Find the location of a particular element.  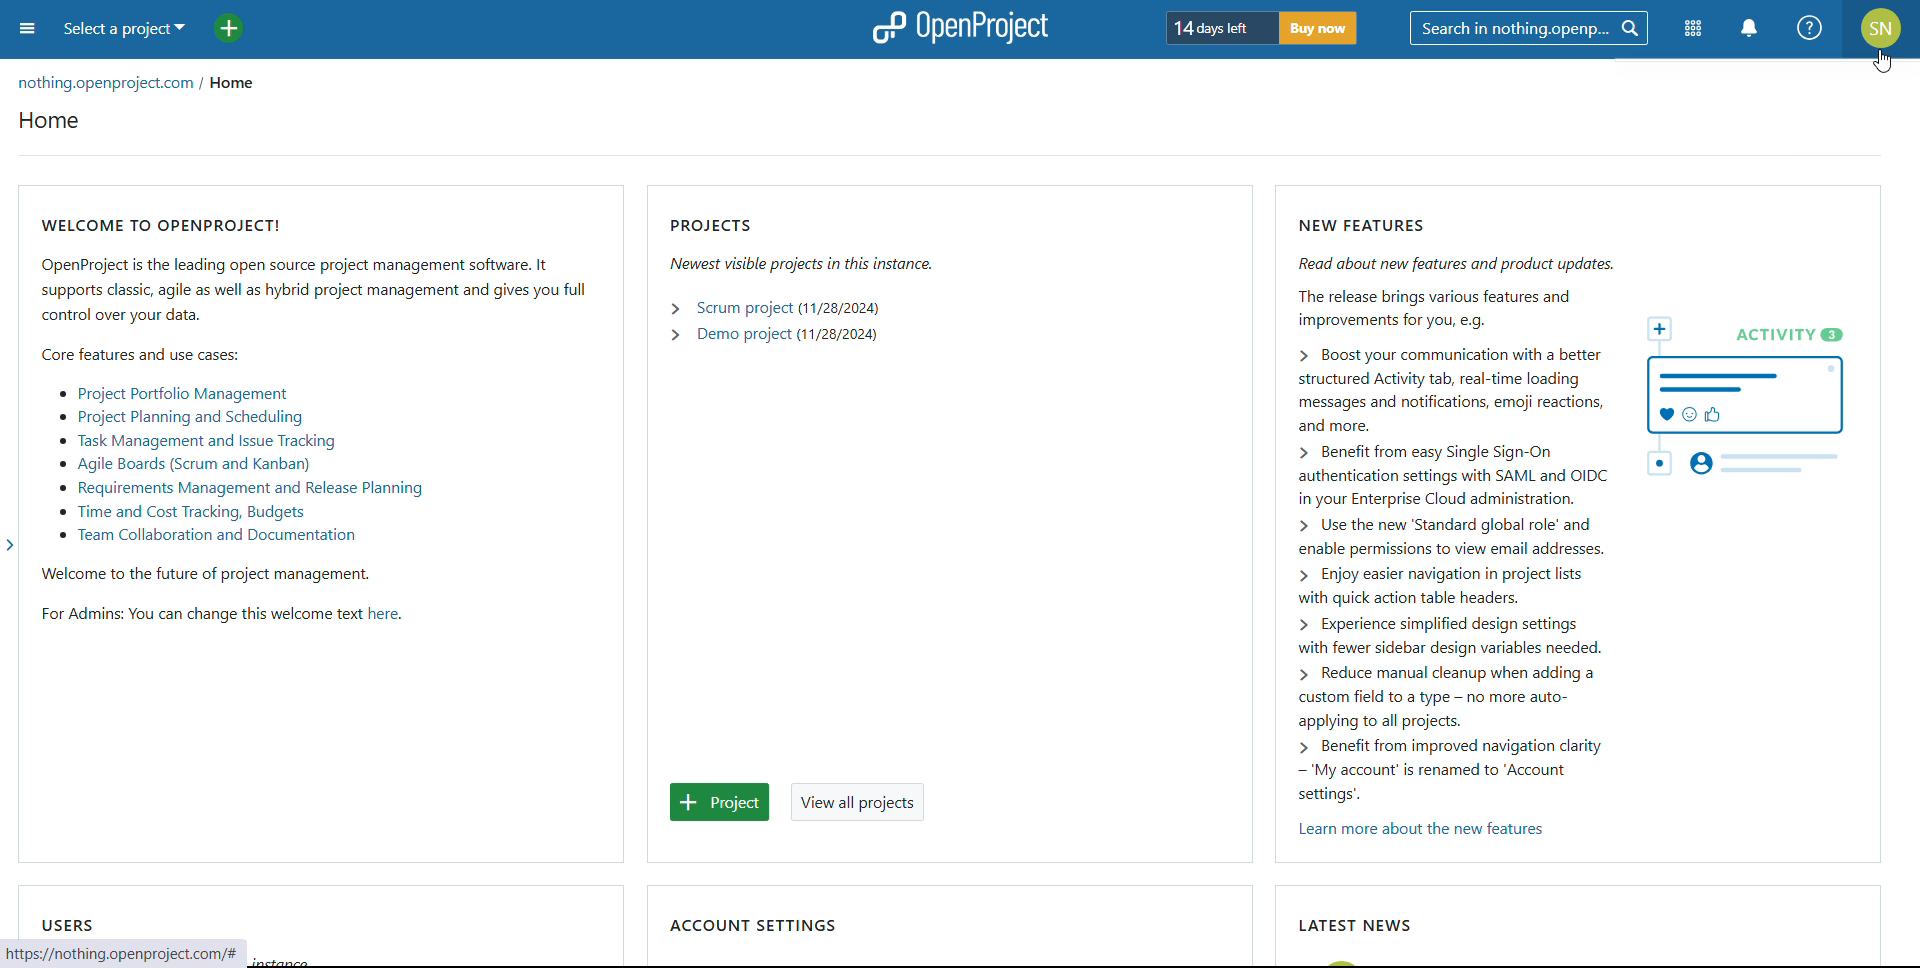

home is located at coordinates (234, 86).